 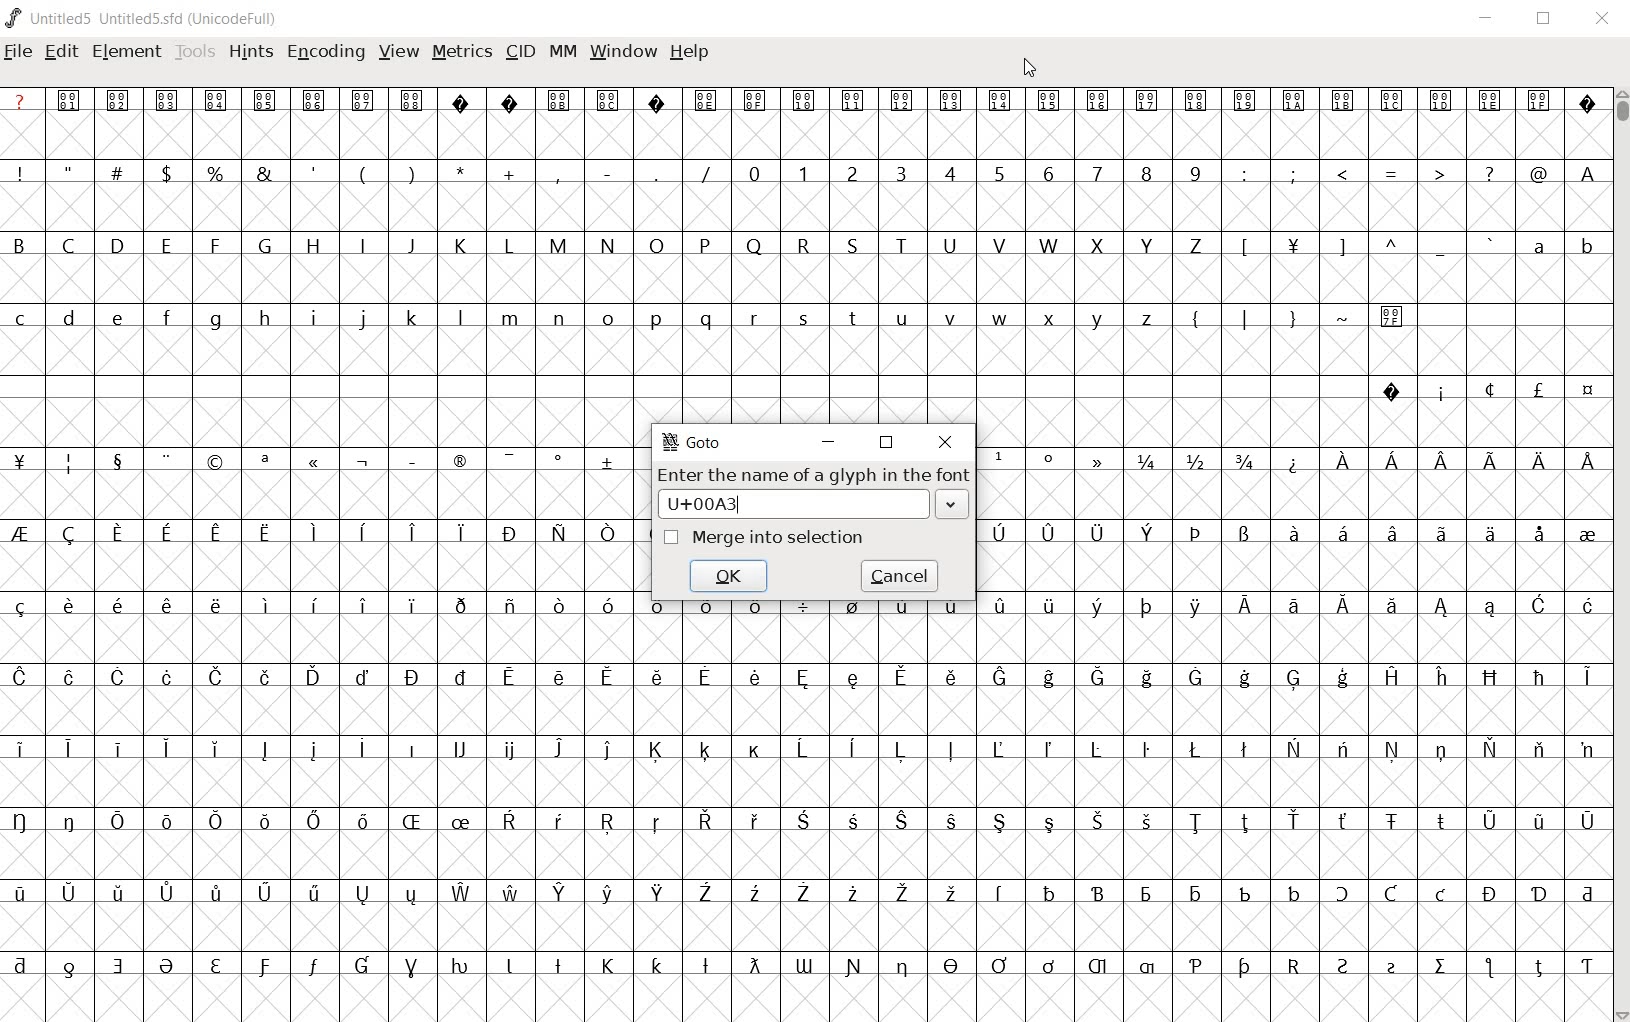 What do you see at coordinates (411, 747) in the screenshot?
I see `Symbol` at bounding box center [411, 747].